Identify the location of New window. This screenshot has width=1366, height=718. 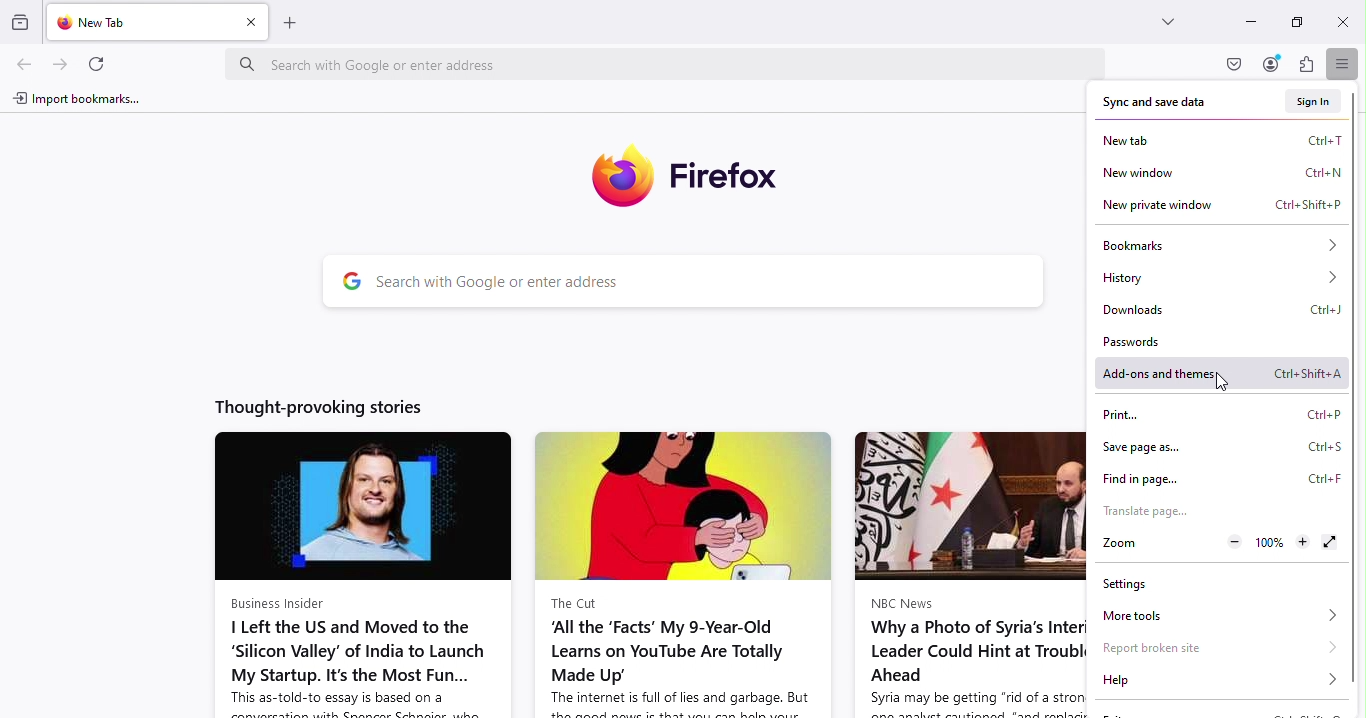
(1218, 171).